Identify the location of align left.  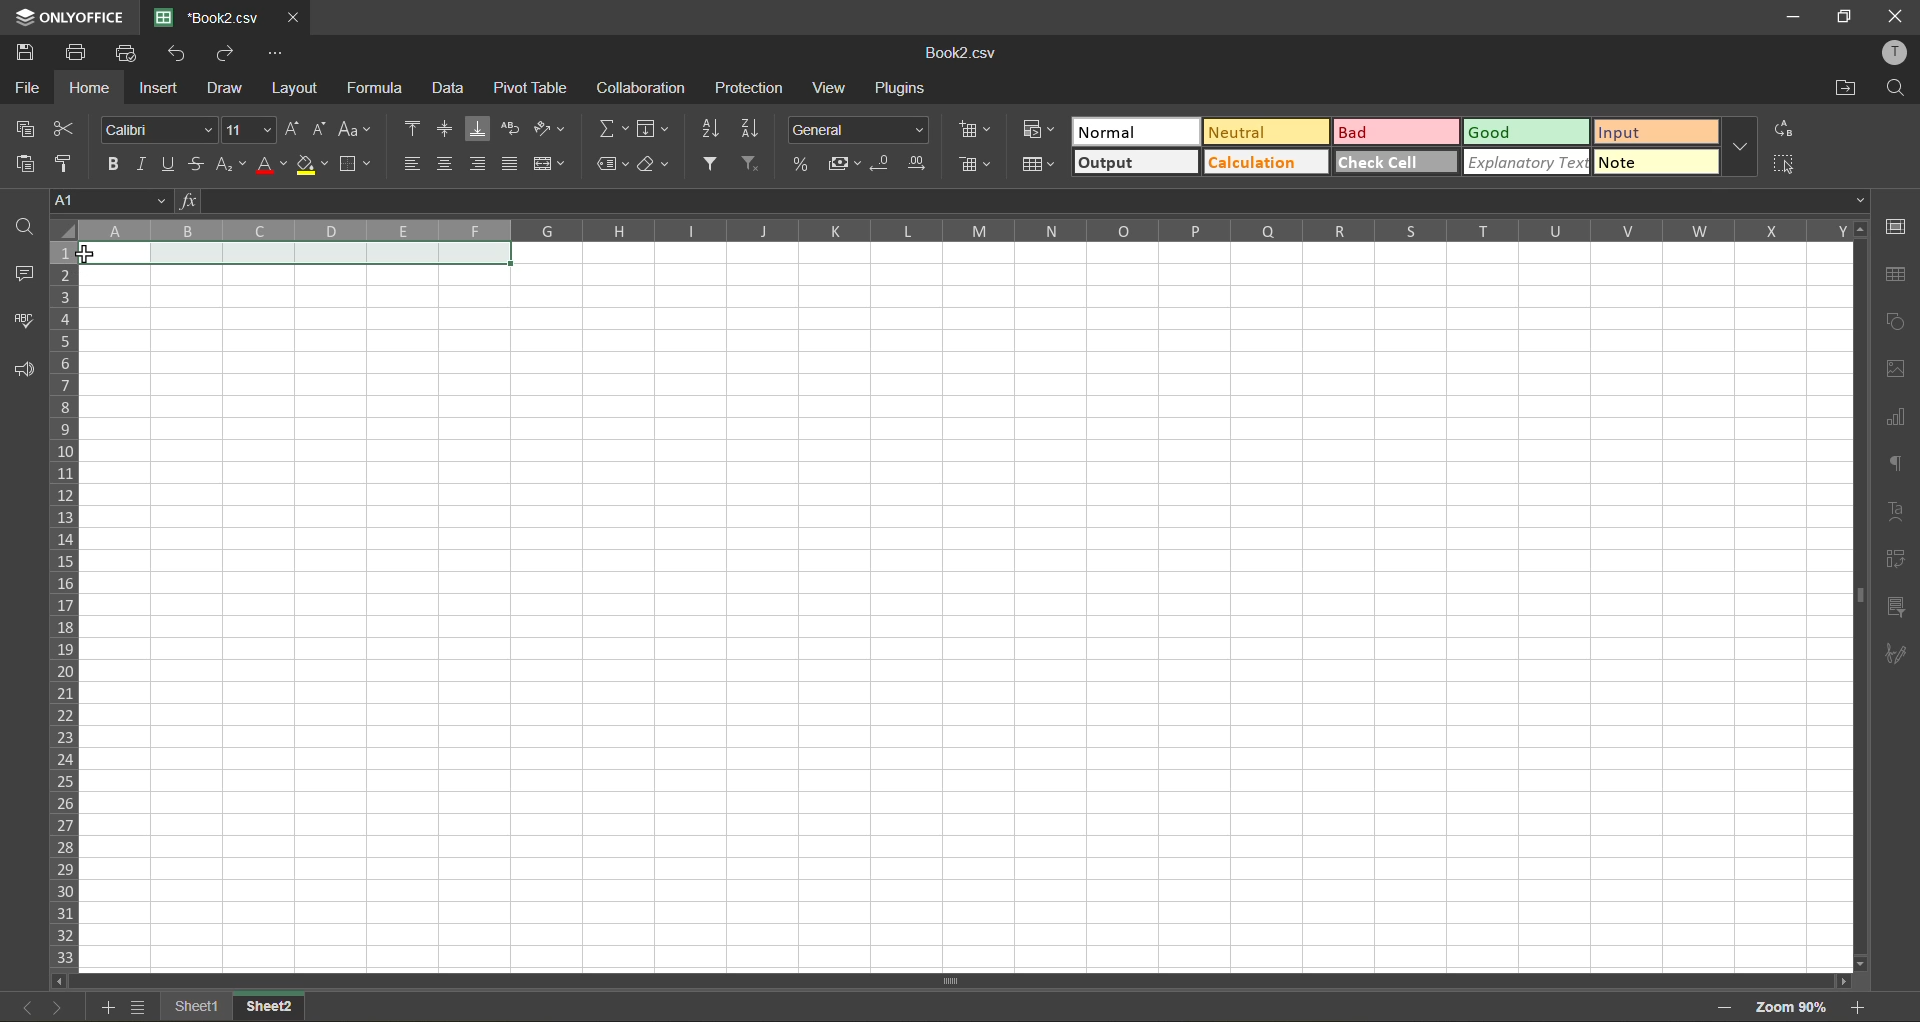
(413, 165).